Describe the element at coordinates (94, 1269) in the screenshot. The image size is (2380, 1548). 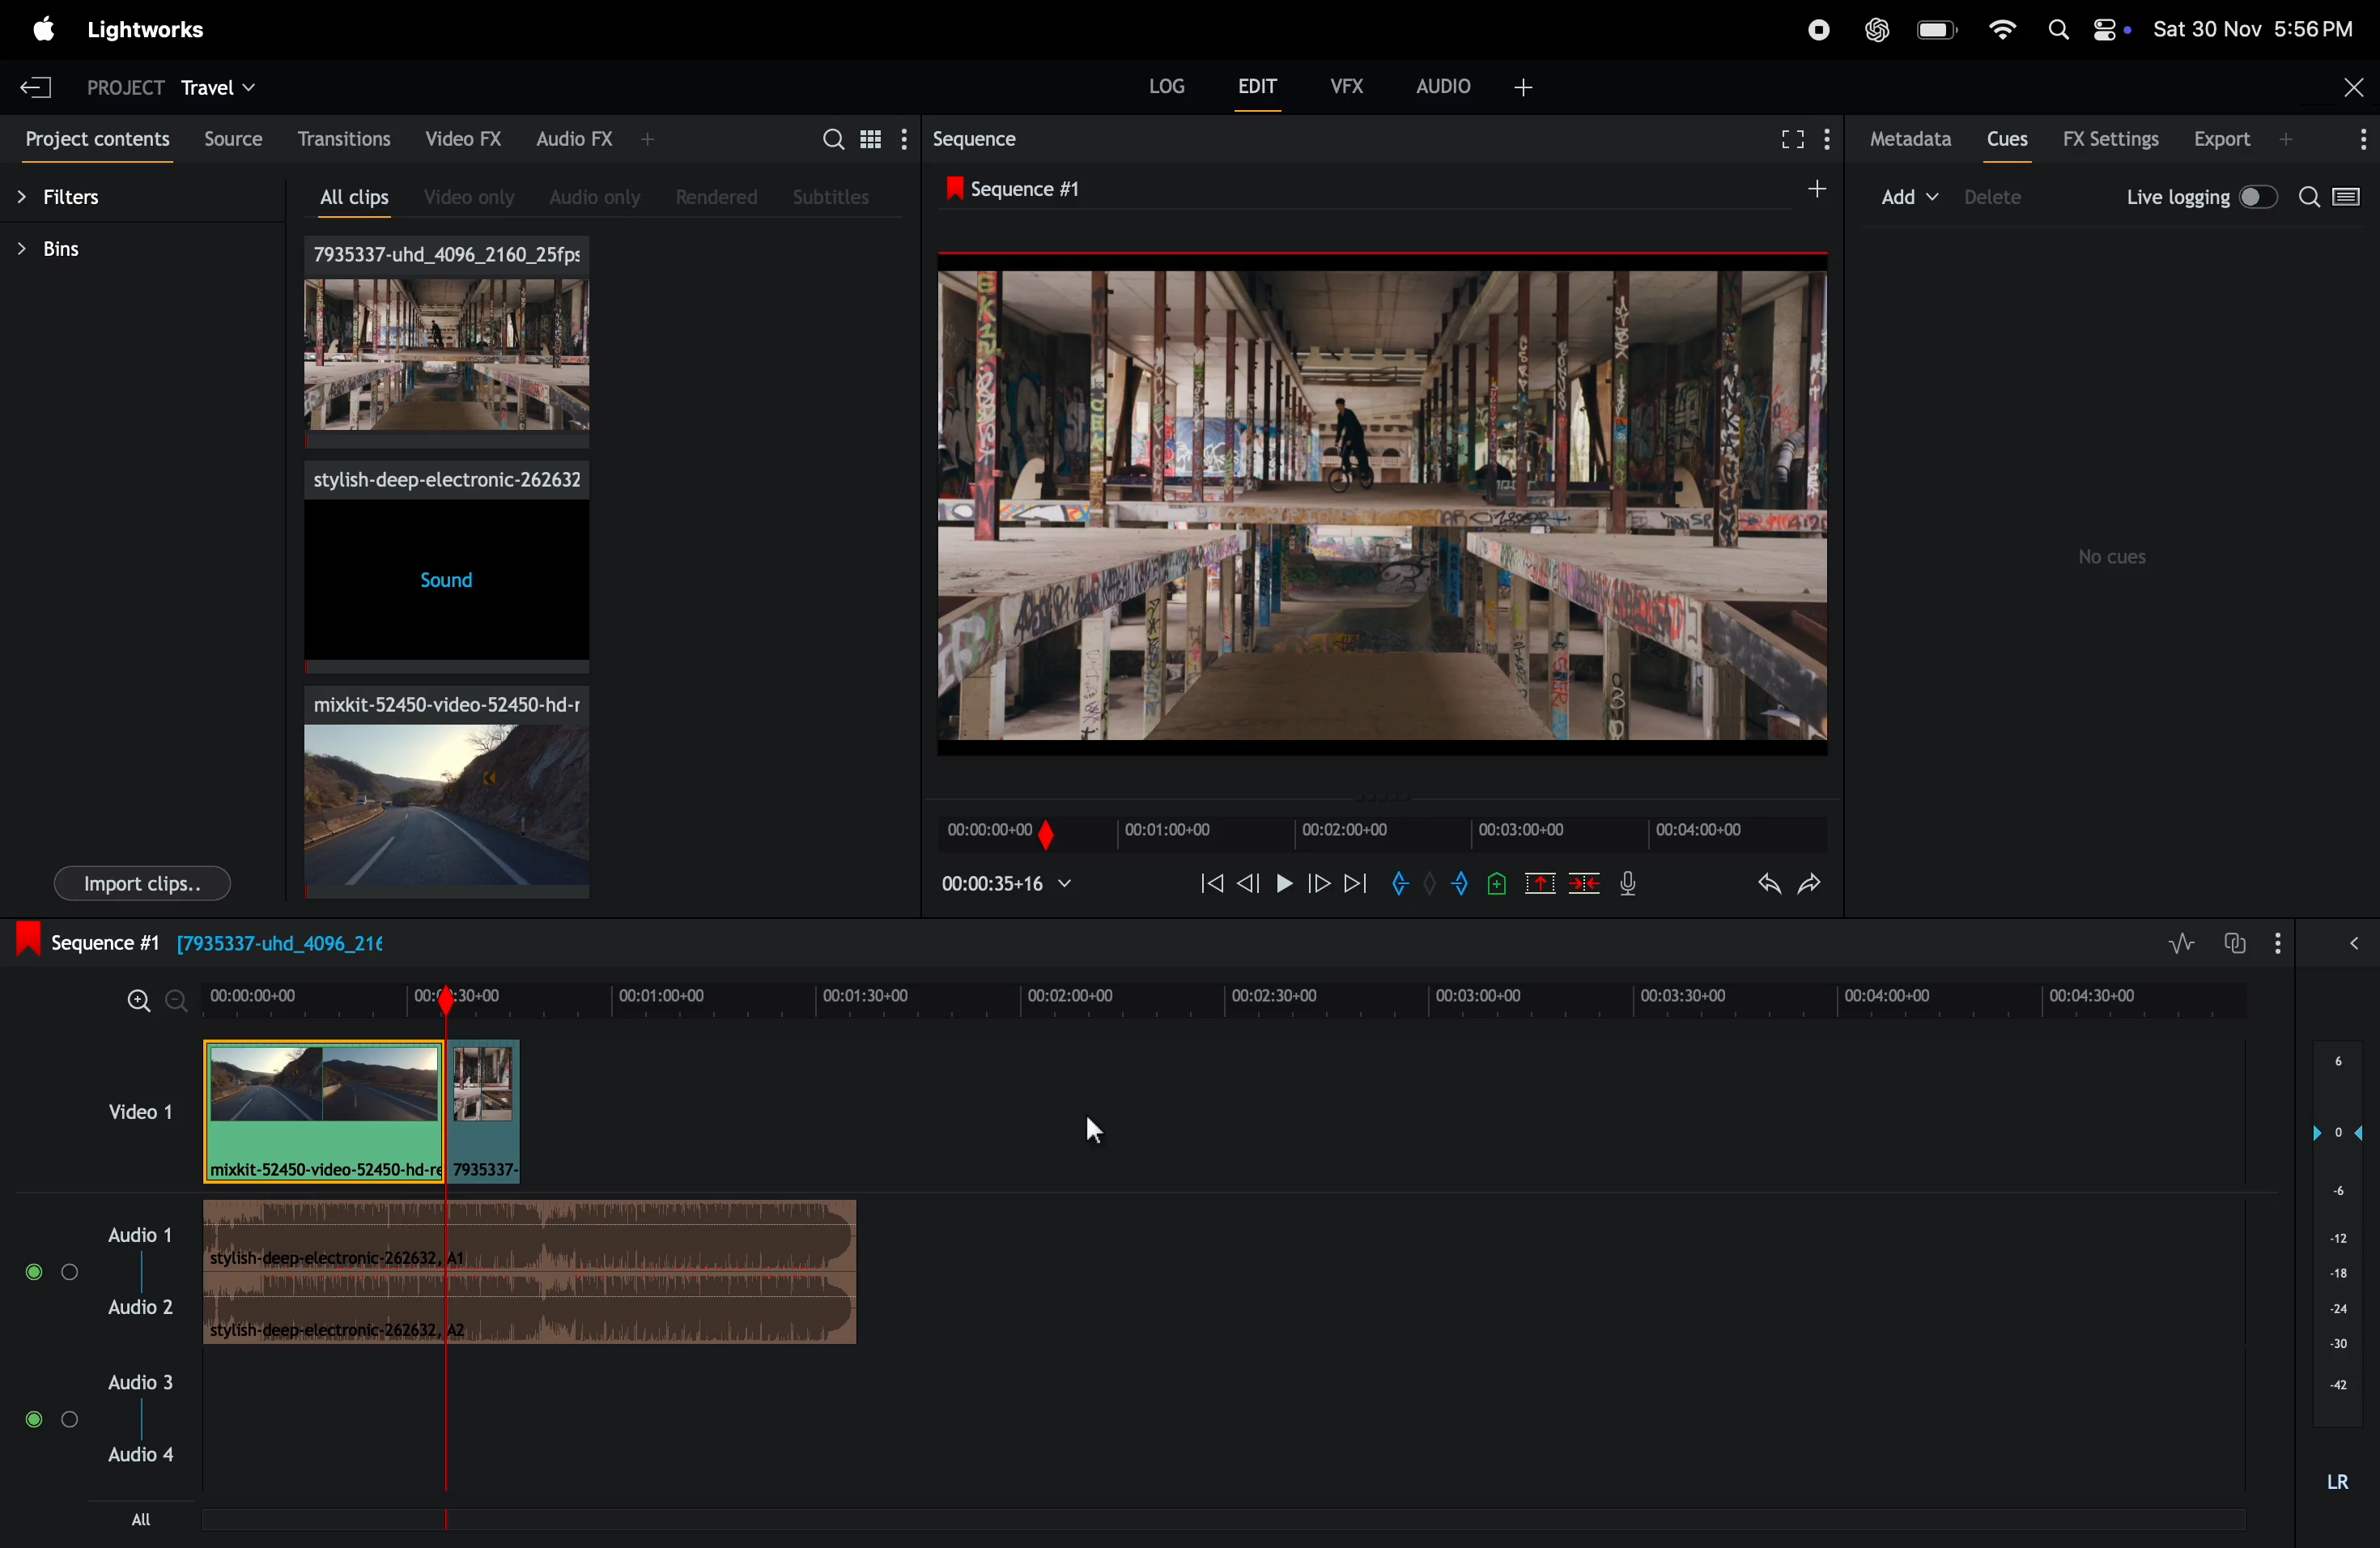
I see `audio 1` at that location.